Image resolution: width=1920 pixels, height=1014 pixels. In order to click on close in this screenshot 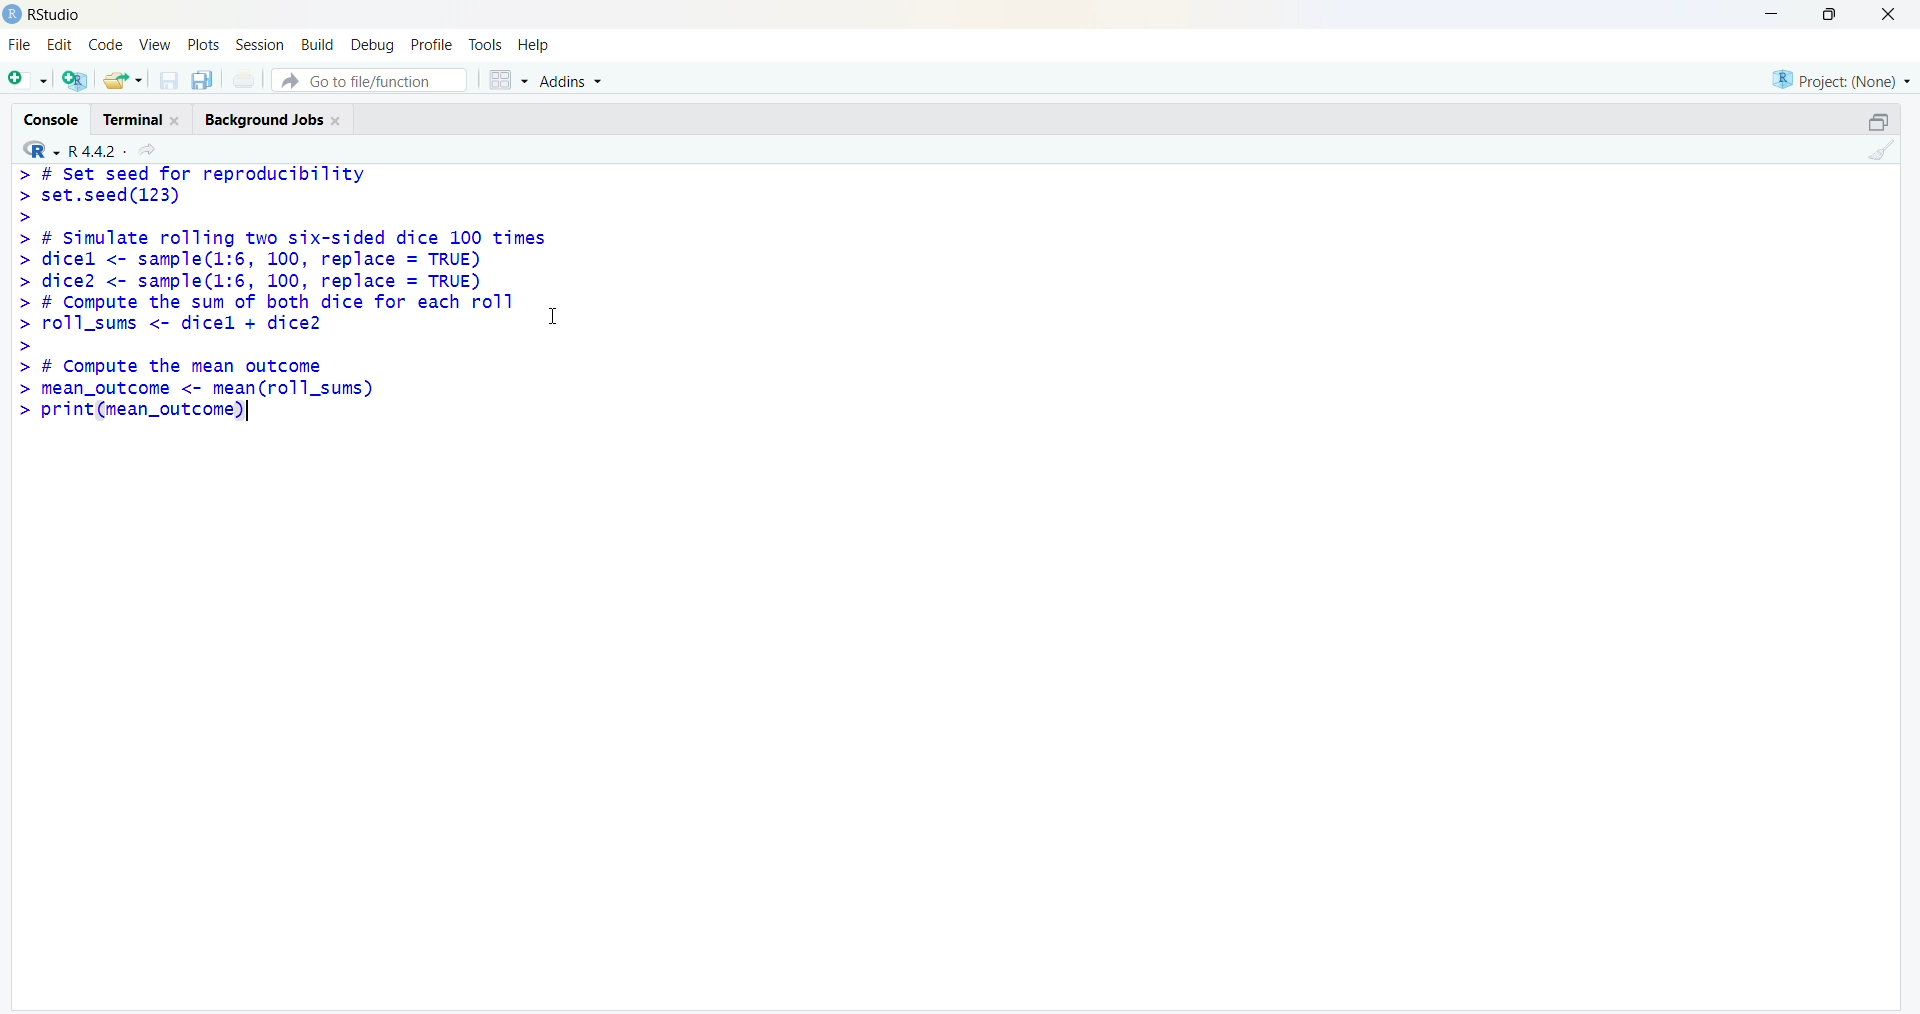, I will do `click(338, 121)`.